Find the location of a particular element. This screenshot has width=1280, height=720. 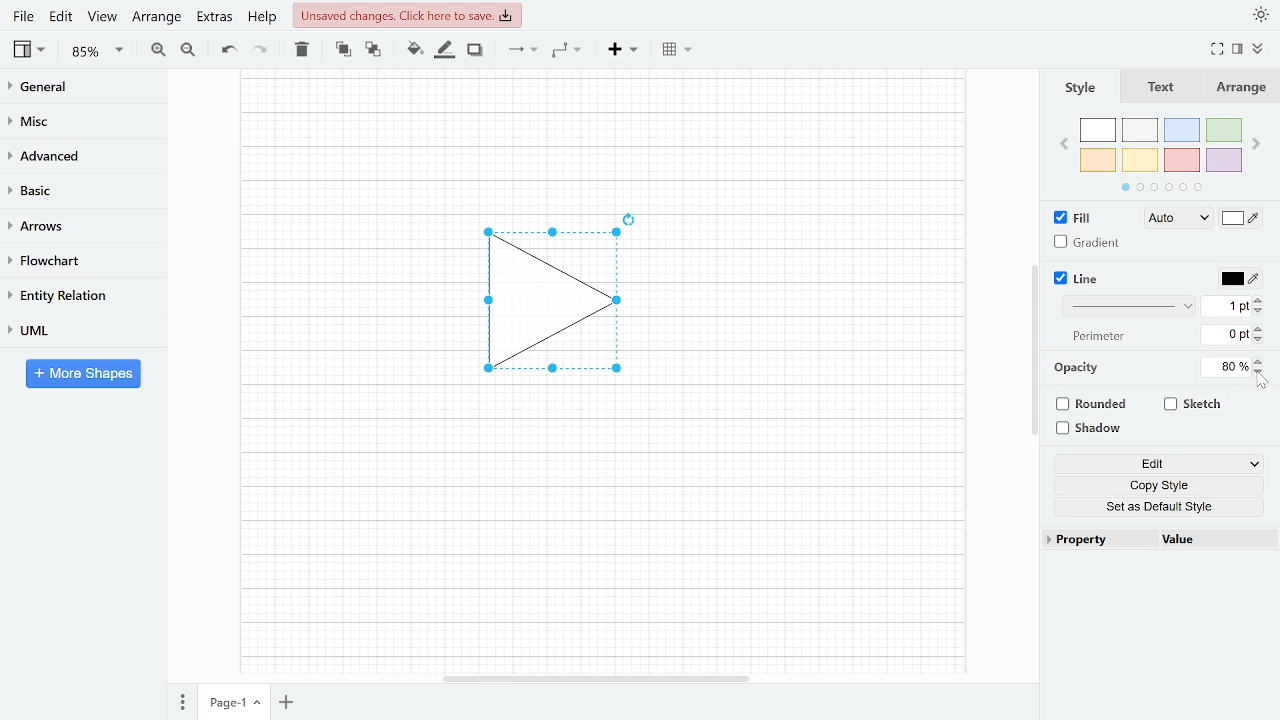

workspace is located at coordinates (343, 302).